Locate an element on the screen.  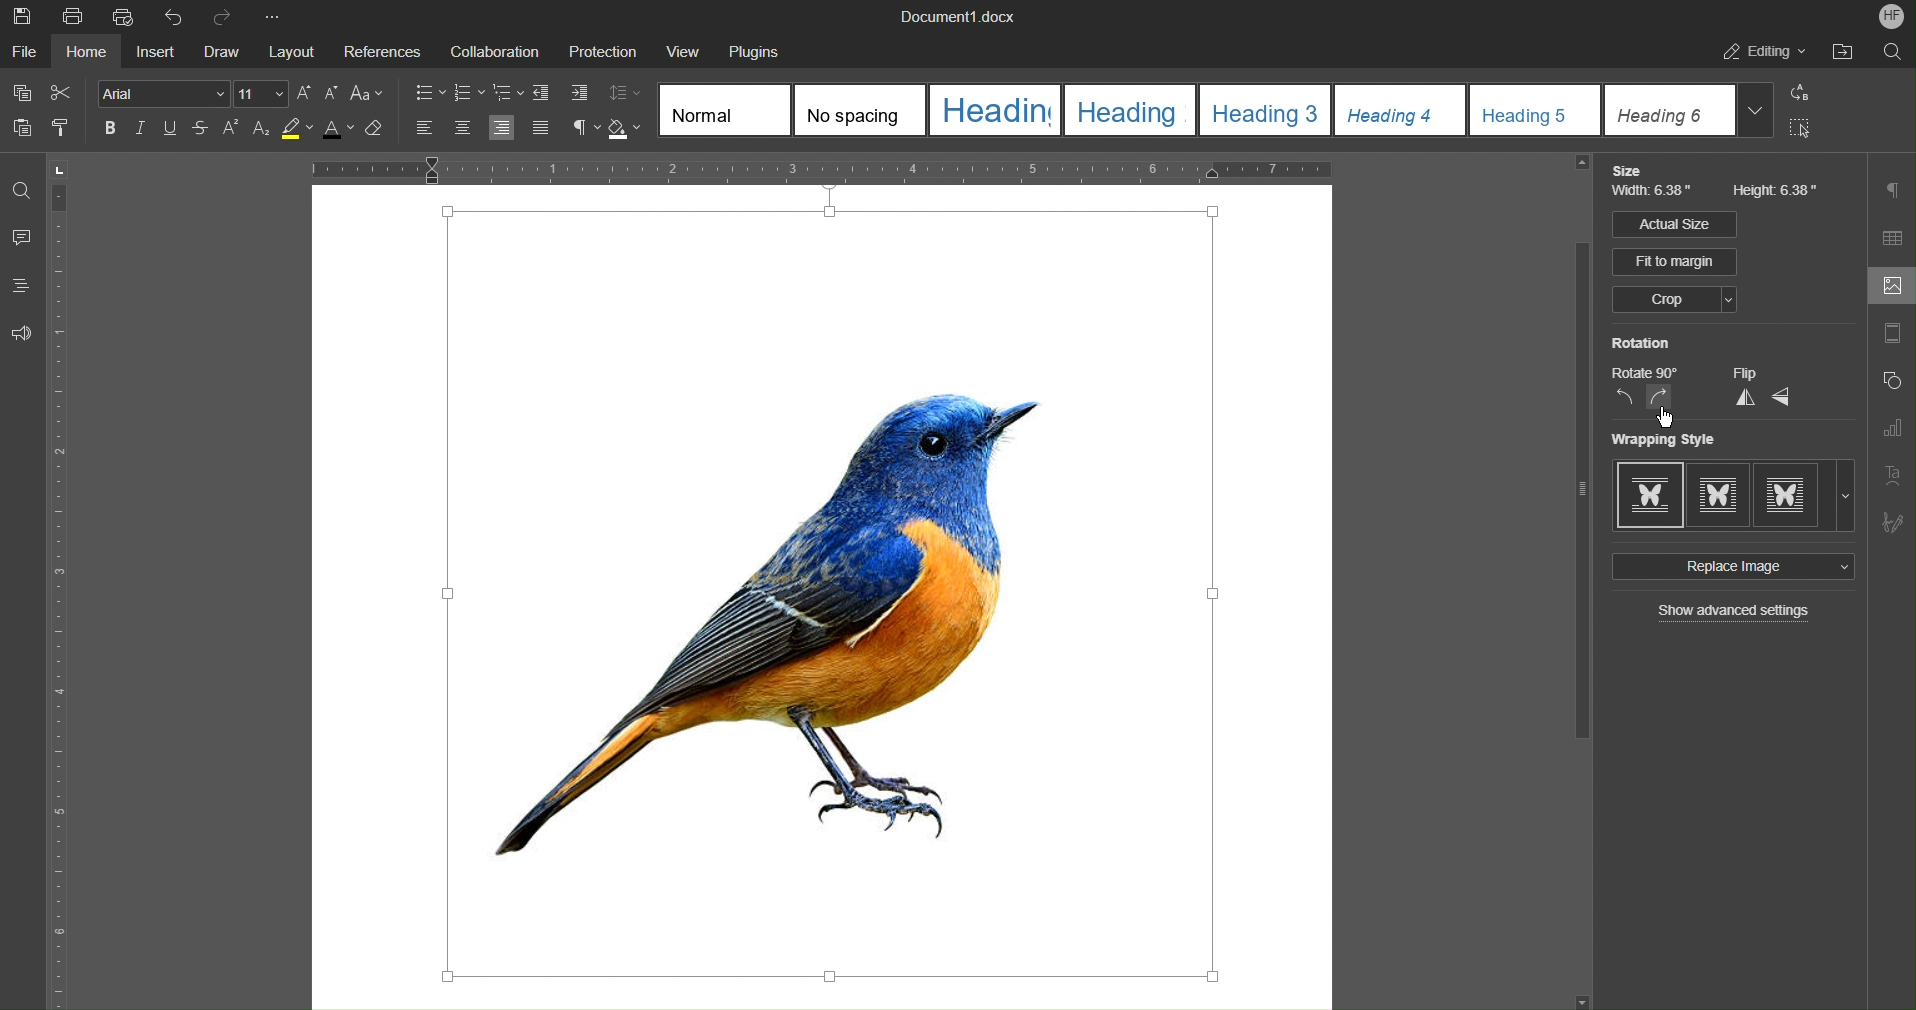
Size is located at coordinates (261, 93).